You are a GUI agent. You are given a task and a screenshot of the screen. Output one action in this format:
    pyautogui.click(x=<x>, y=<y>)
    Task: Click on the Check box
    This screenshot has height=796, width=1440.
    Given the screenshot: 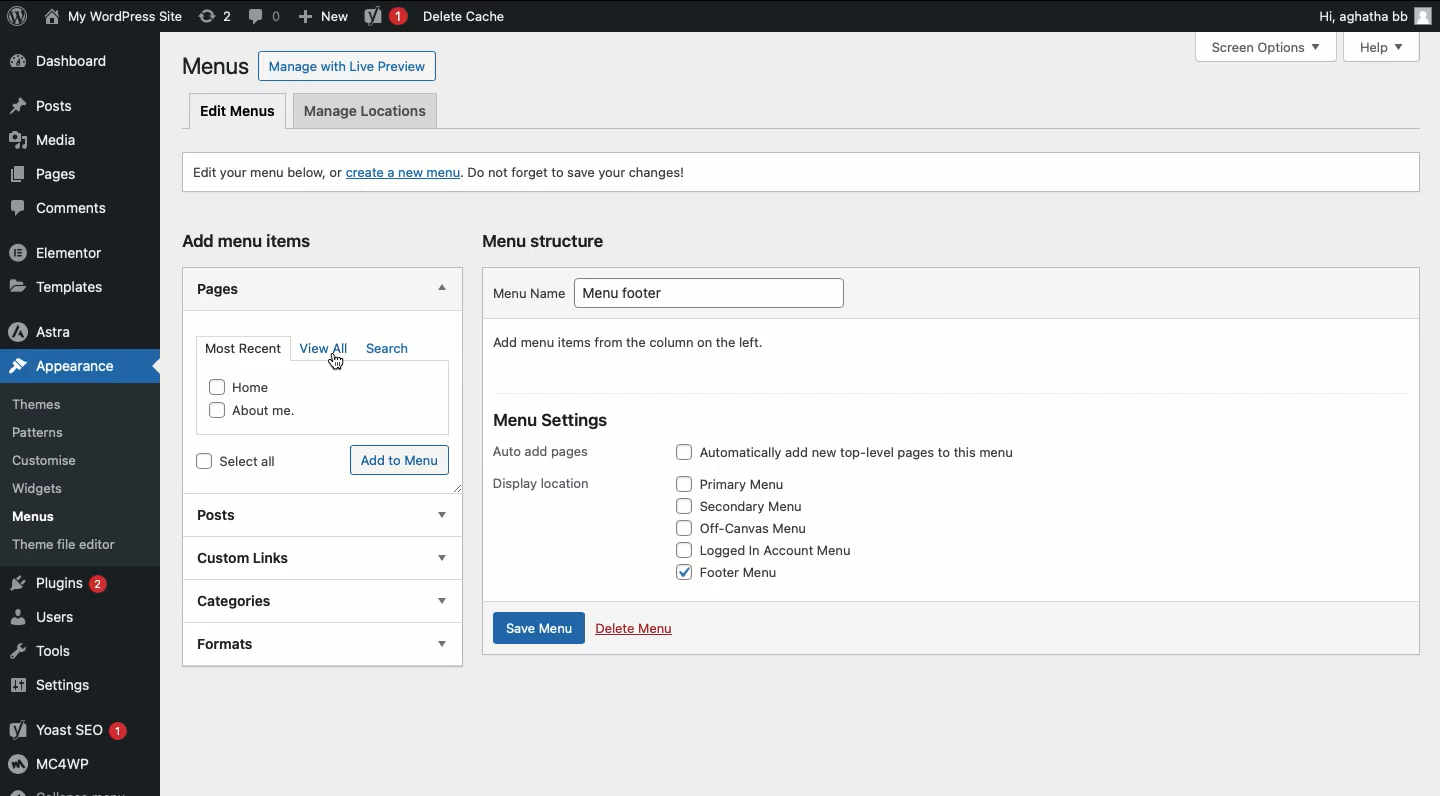 What is the action you would take?
    pyautogui.click(x=682, y=484)
    